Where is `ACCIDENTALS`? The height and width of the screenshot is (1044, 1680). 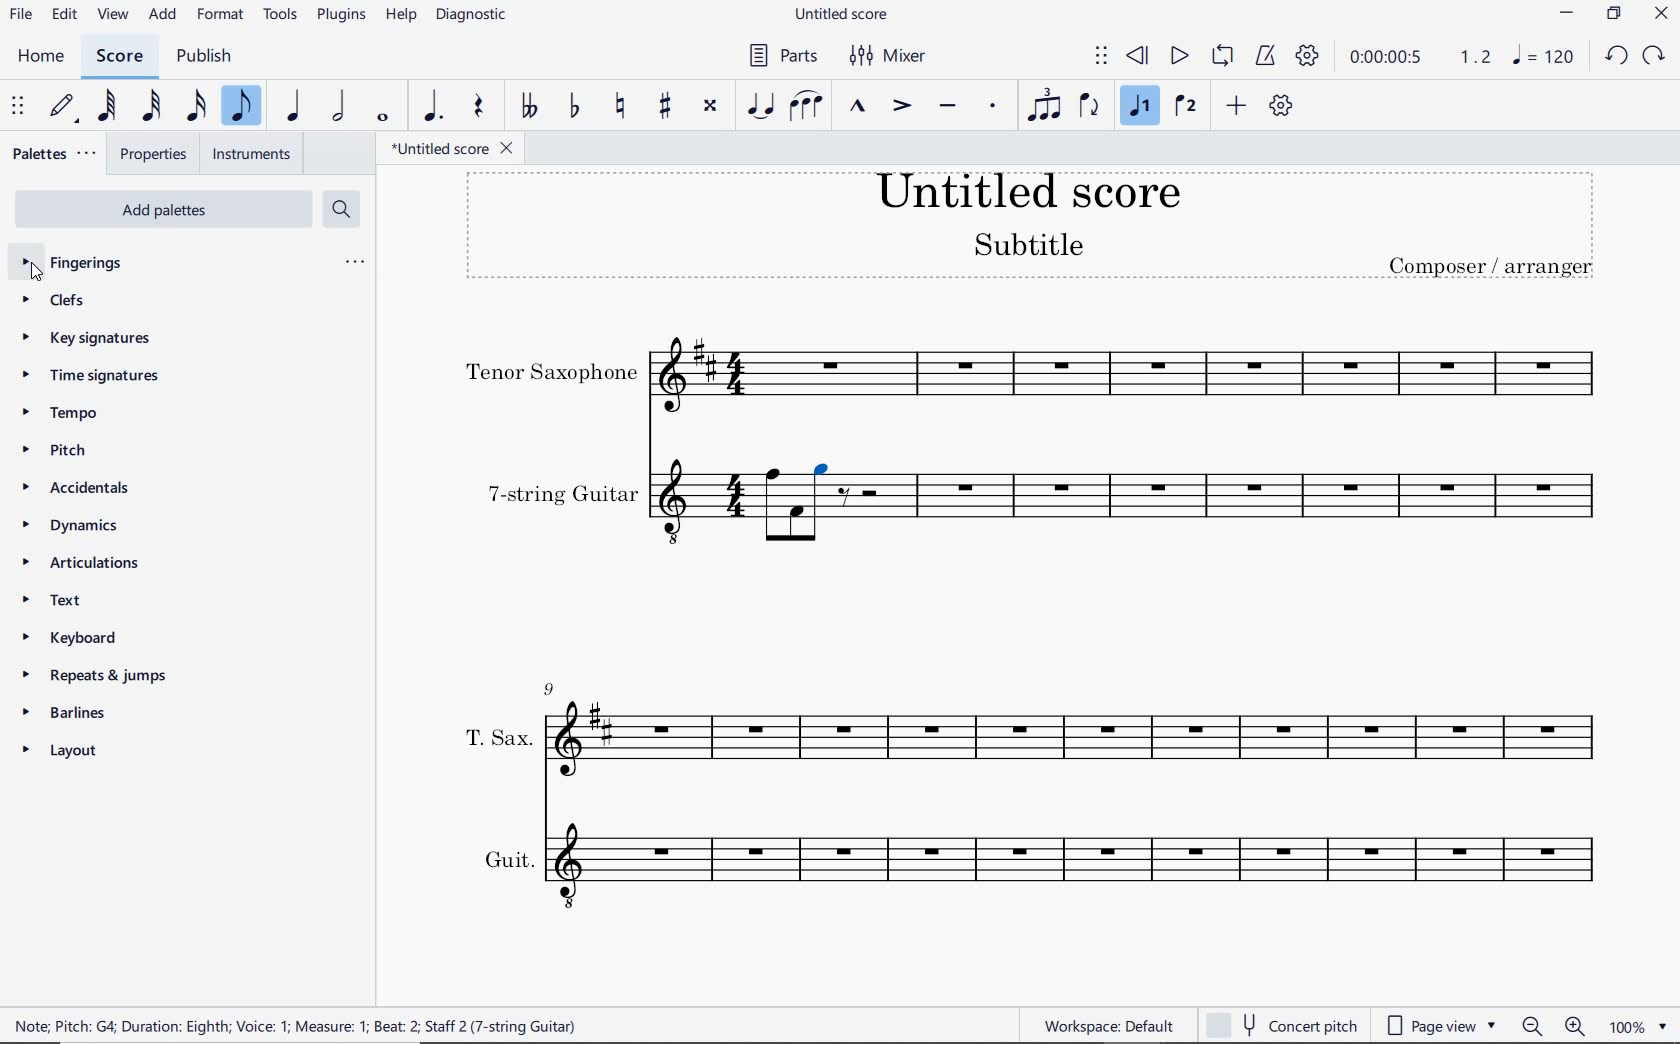
ACCIDENTALS is located at coordinates (86, 489).